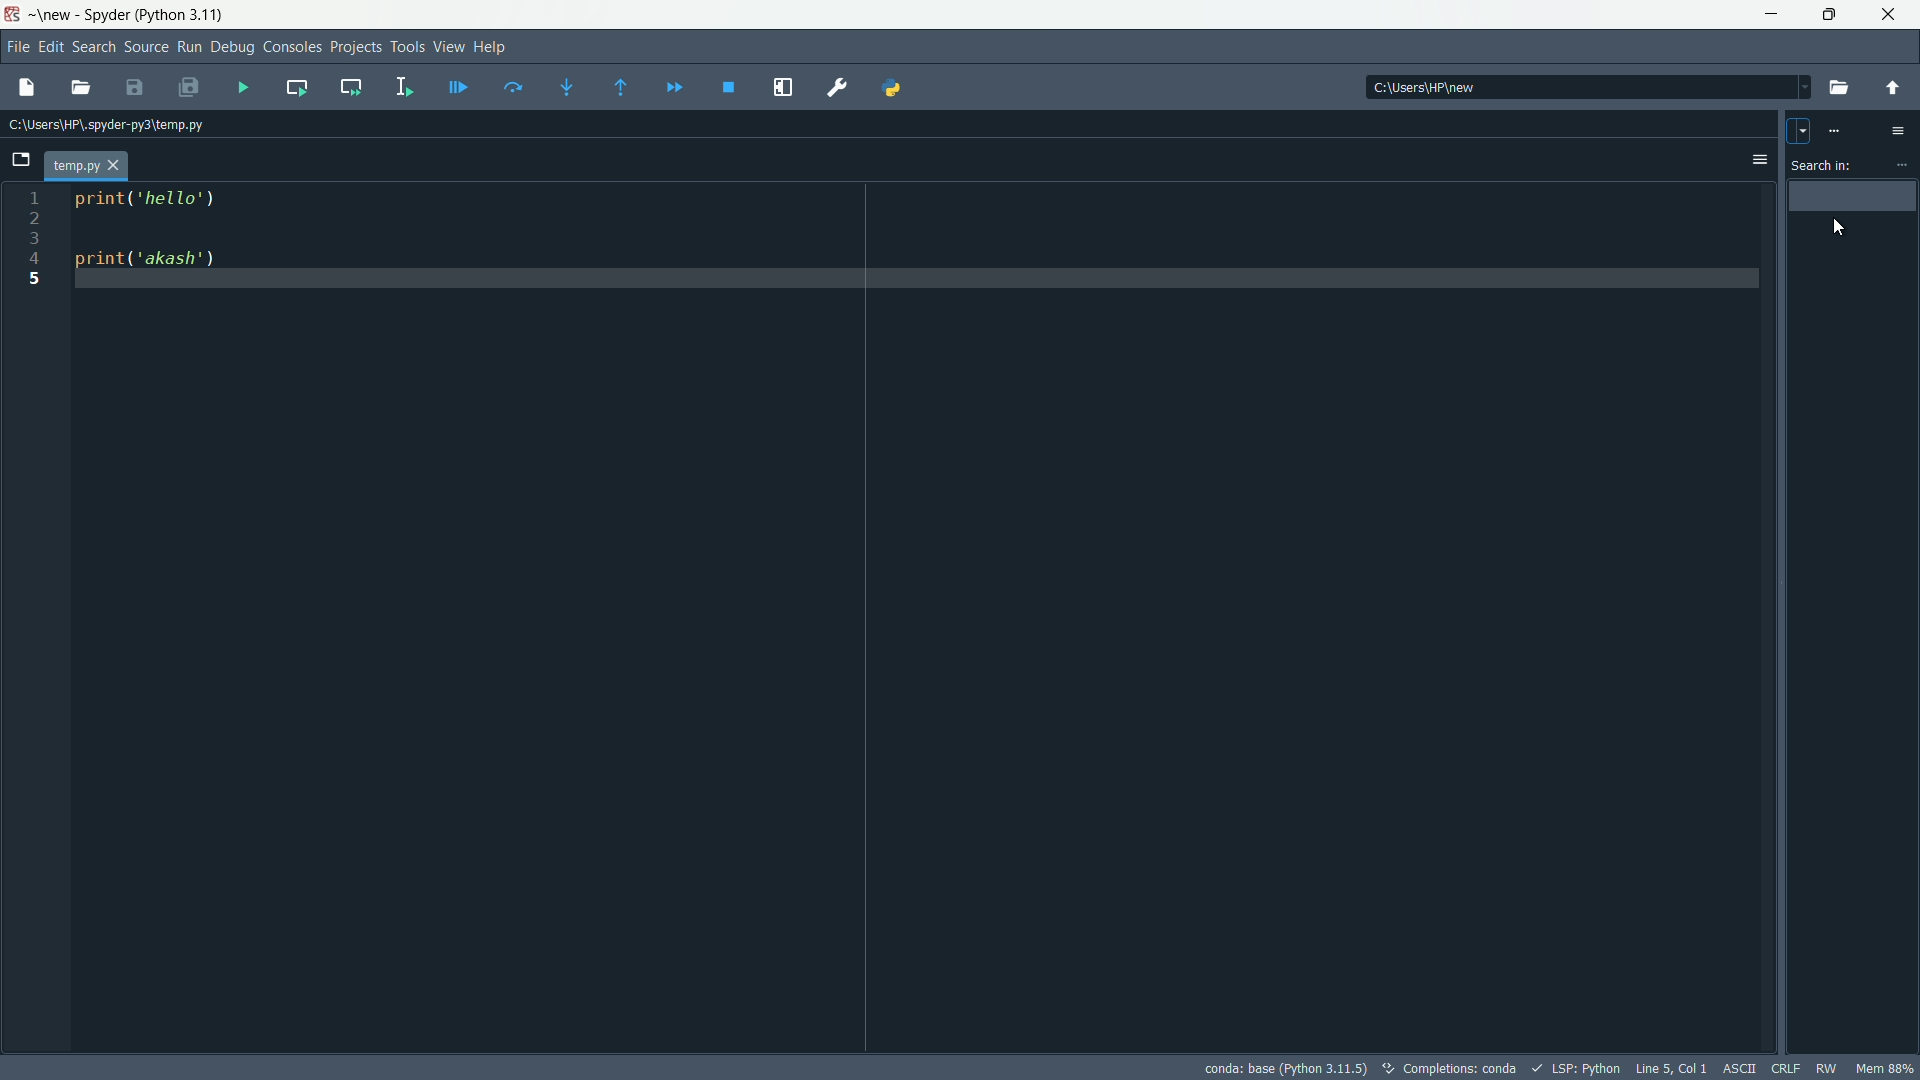 This screenshot has height=1080, width=1920. What do you see at coordinates (1742, 1066) in the screenshot?
I see `ASCII` at bounding box center [1742, 1066].